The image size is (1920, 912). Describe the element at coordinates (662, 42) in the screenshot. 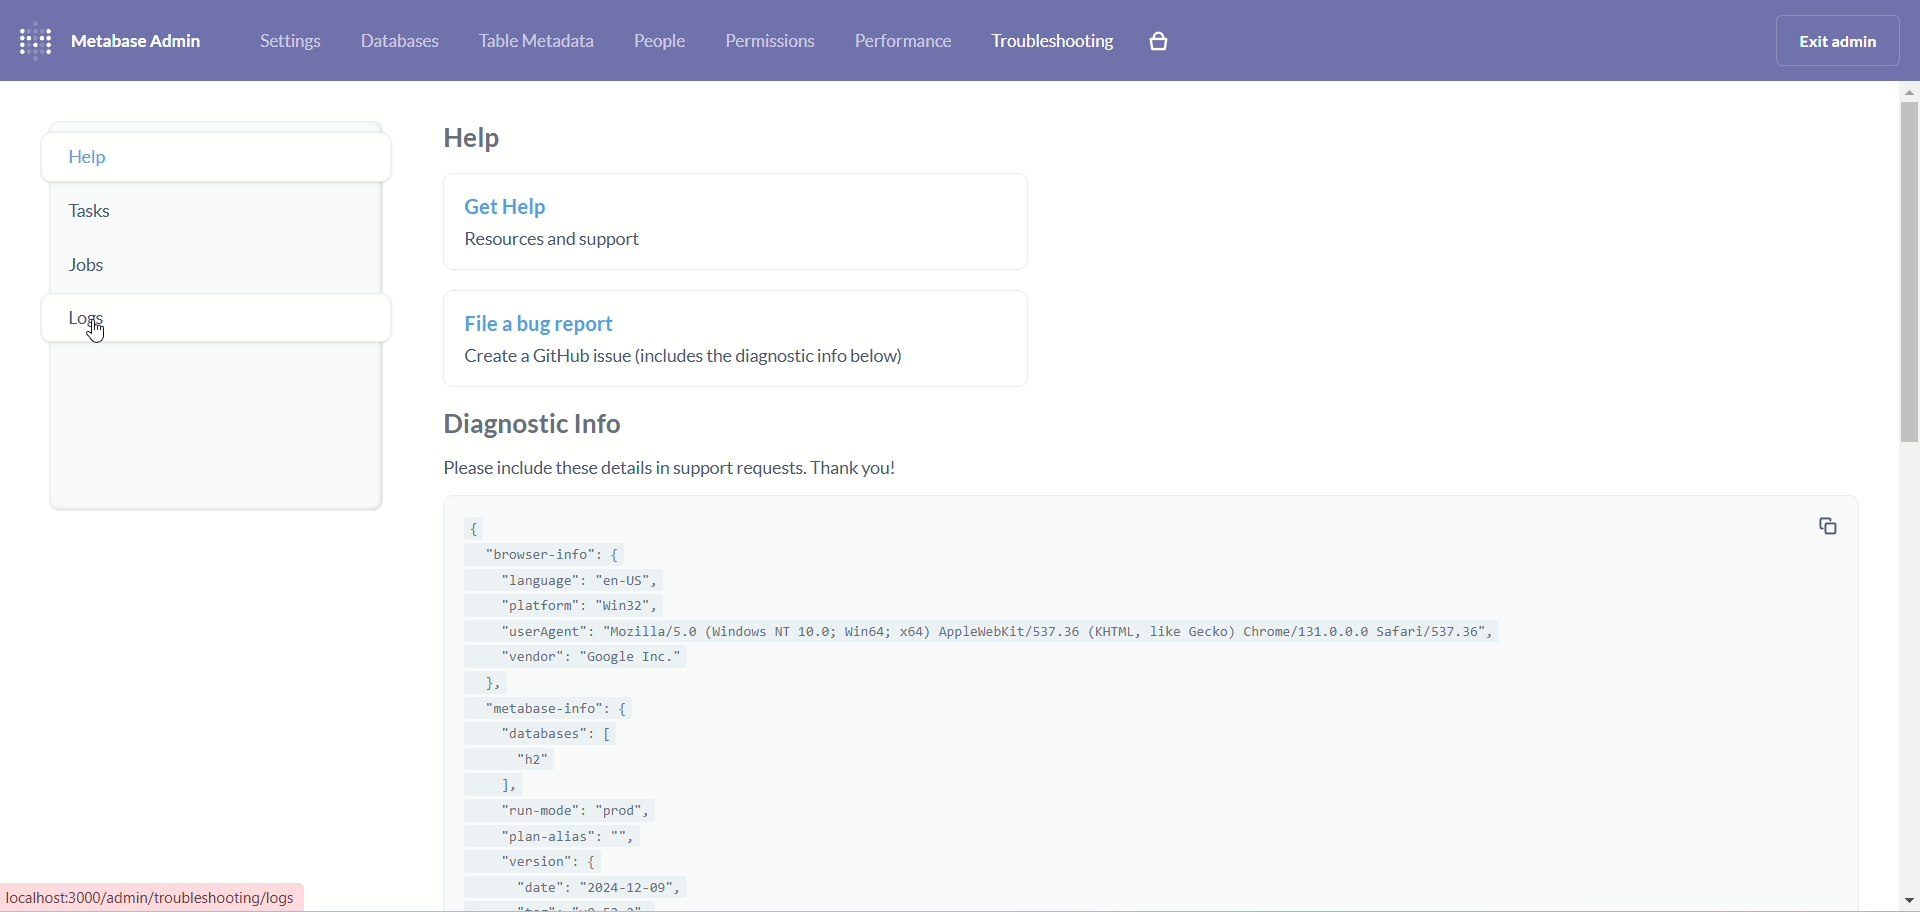

I see `people` at that location.